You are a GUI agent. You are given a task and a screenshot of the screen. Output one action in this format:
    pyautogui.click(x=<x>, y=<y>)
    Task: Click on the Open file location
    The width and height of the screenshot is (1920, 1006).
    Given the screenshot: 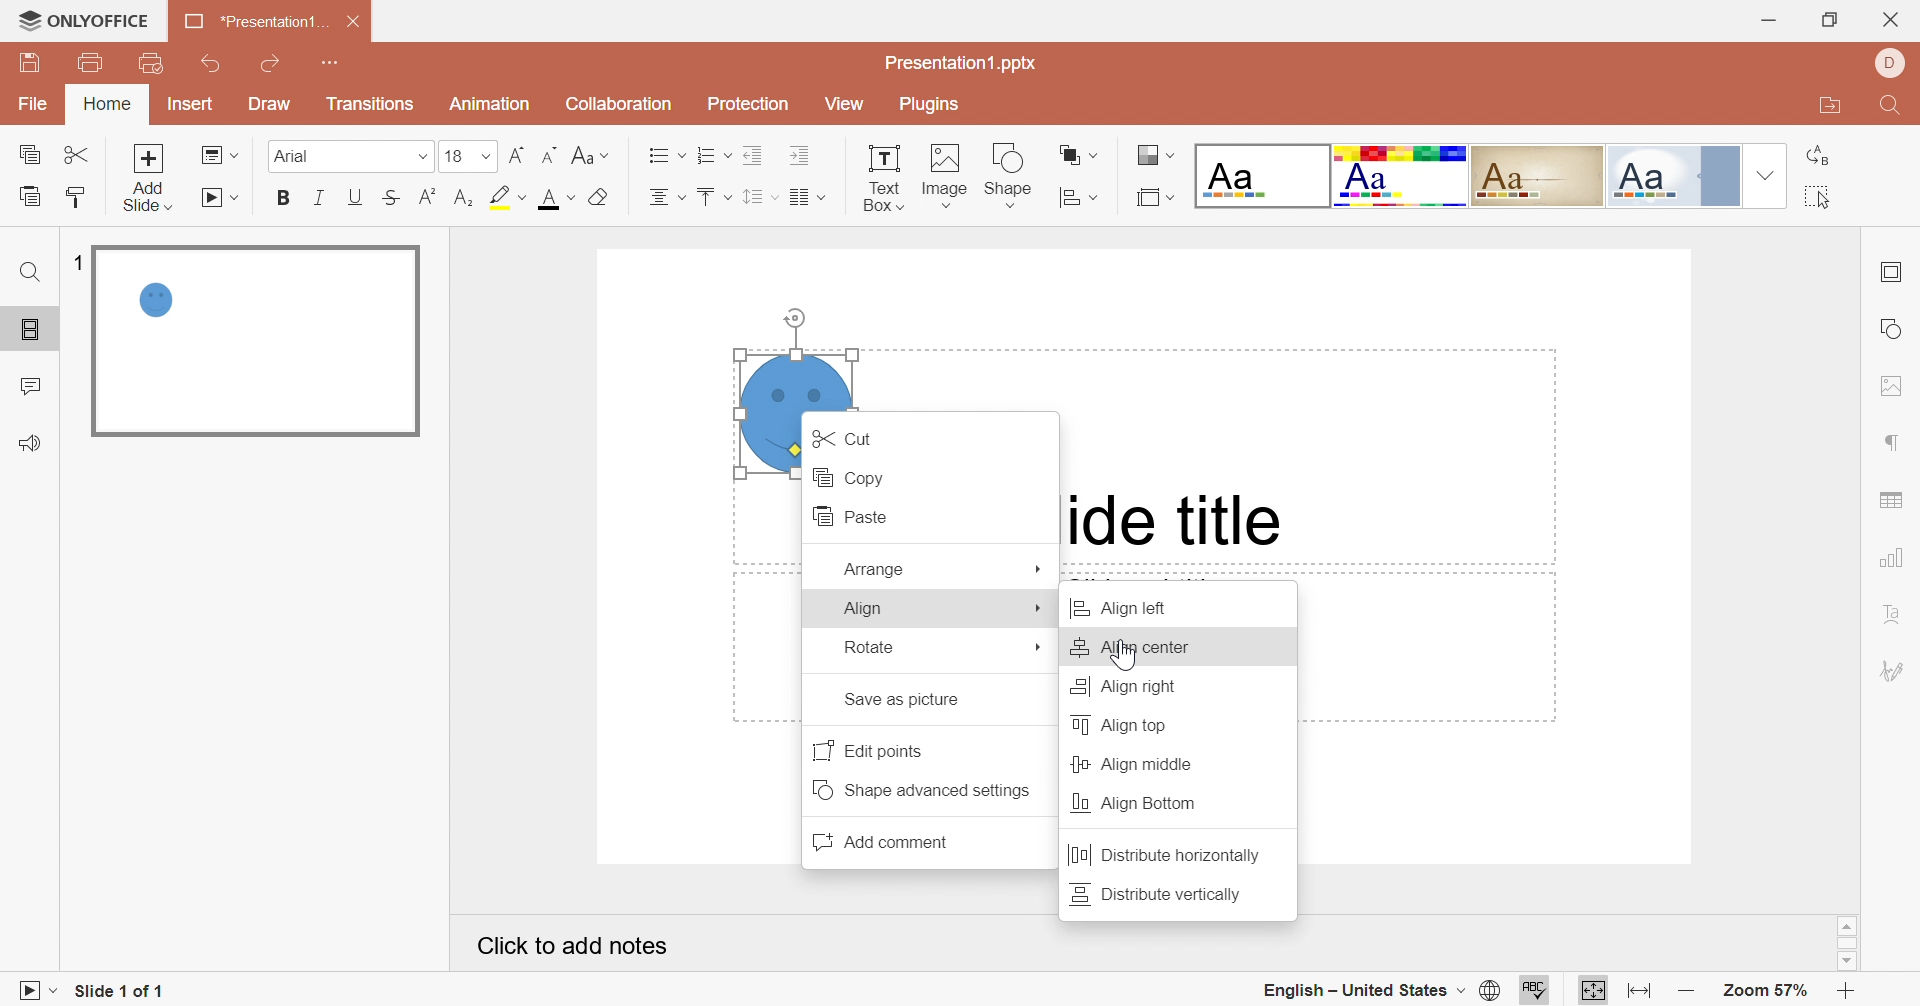 What is the action you would take?
    pyautogui.click(x=1825, y=108)
    